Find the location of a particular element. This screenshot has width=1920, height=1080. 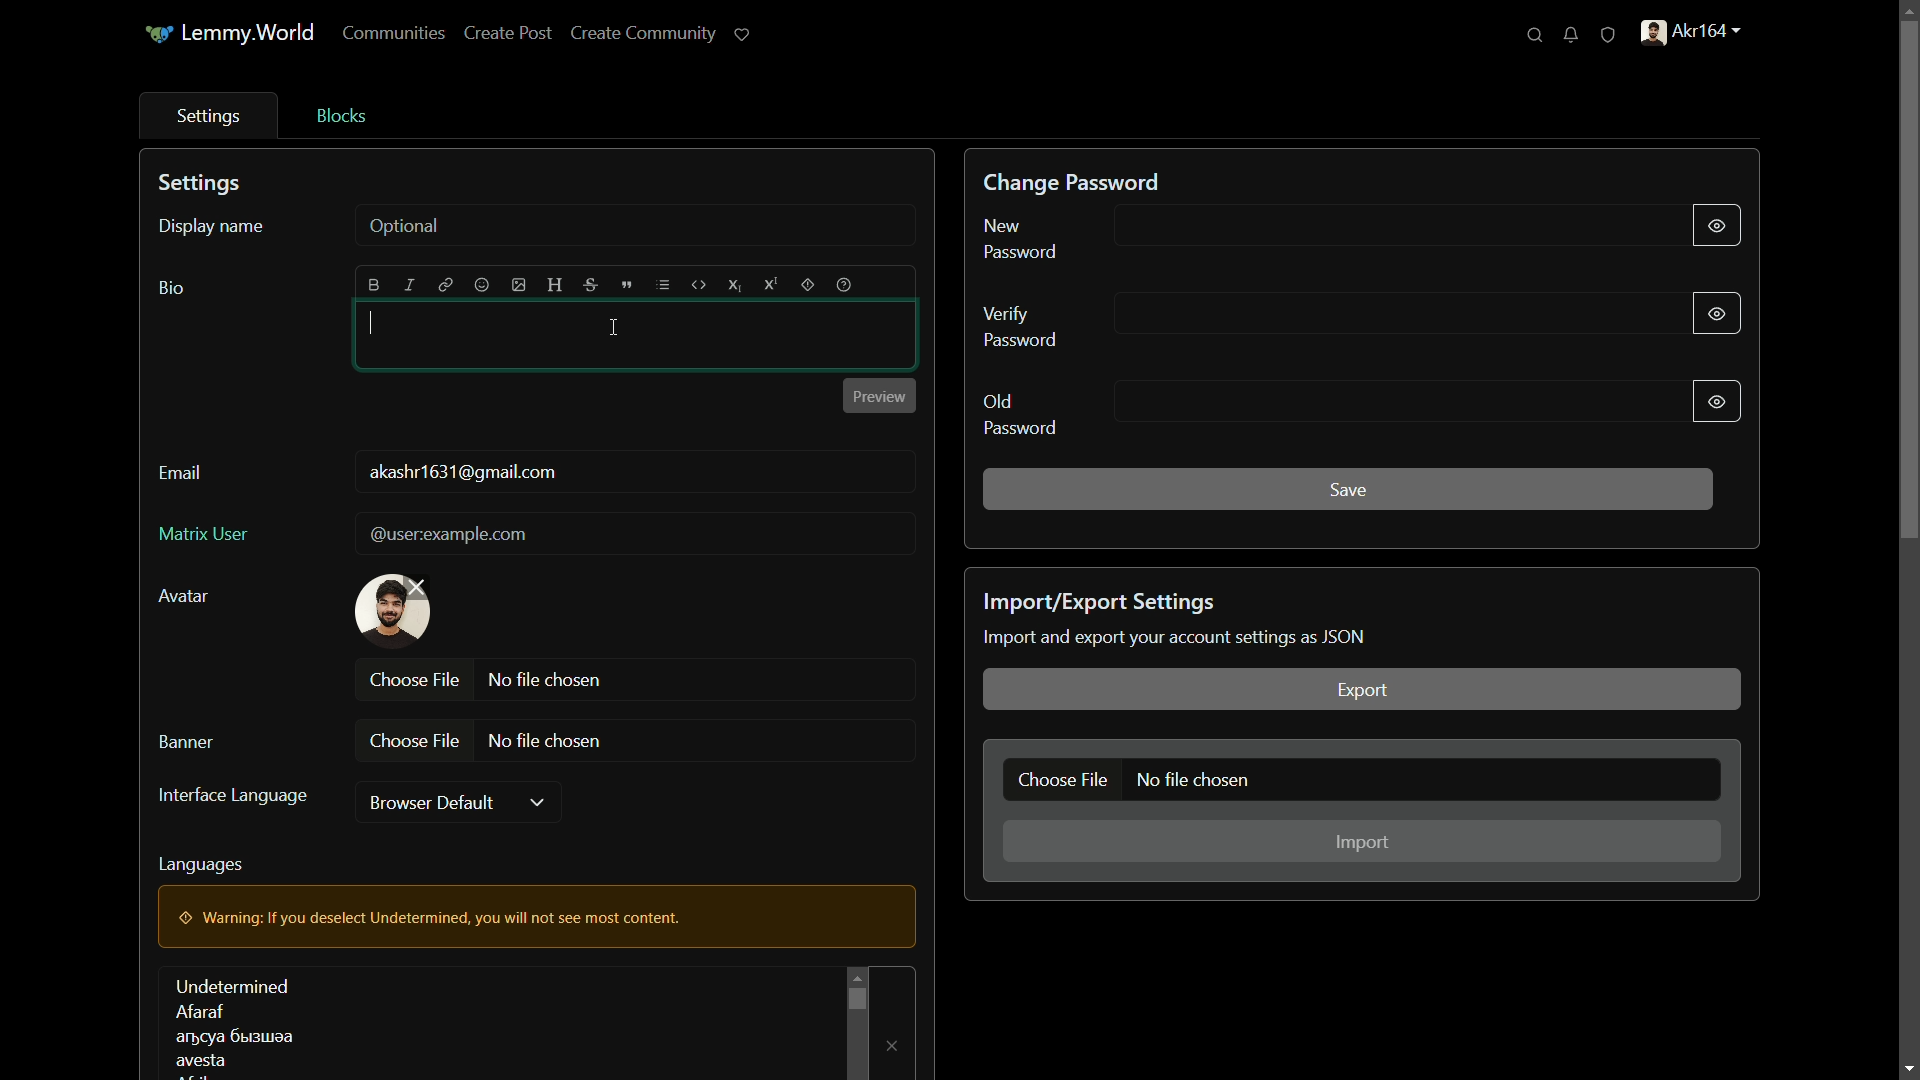

banner is located at coordinates (185, 742).